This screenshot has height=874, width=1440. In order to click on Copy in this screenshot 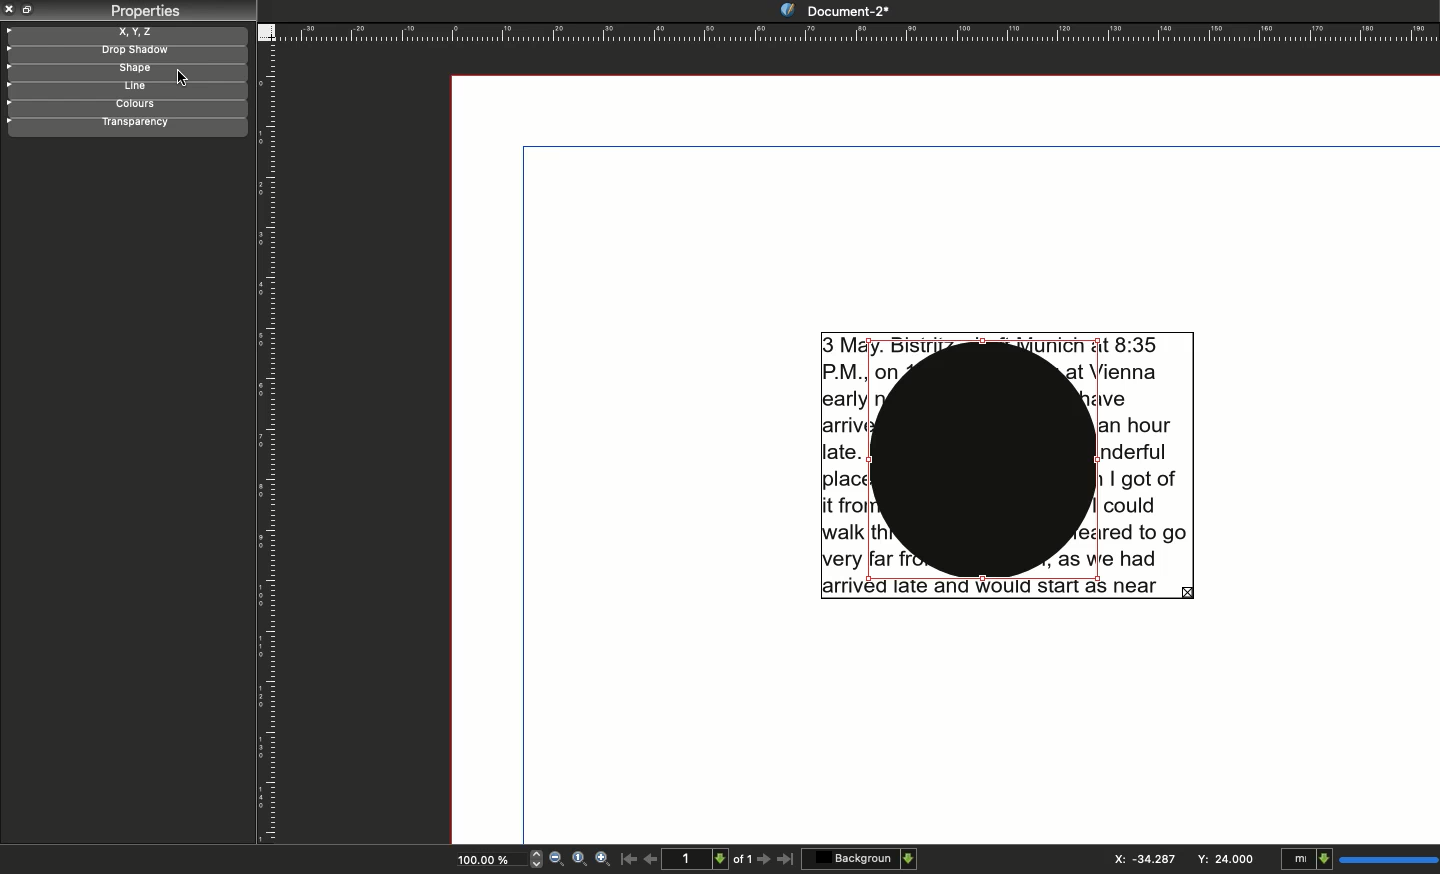, I will do `click(28, 11)`.